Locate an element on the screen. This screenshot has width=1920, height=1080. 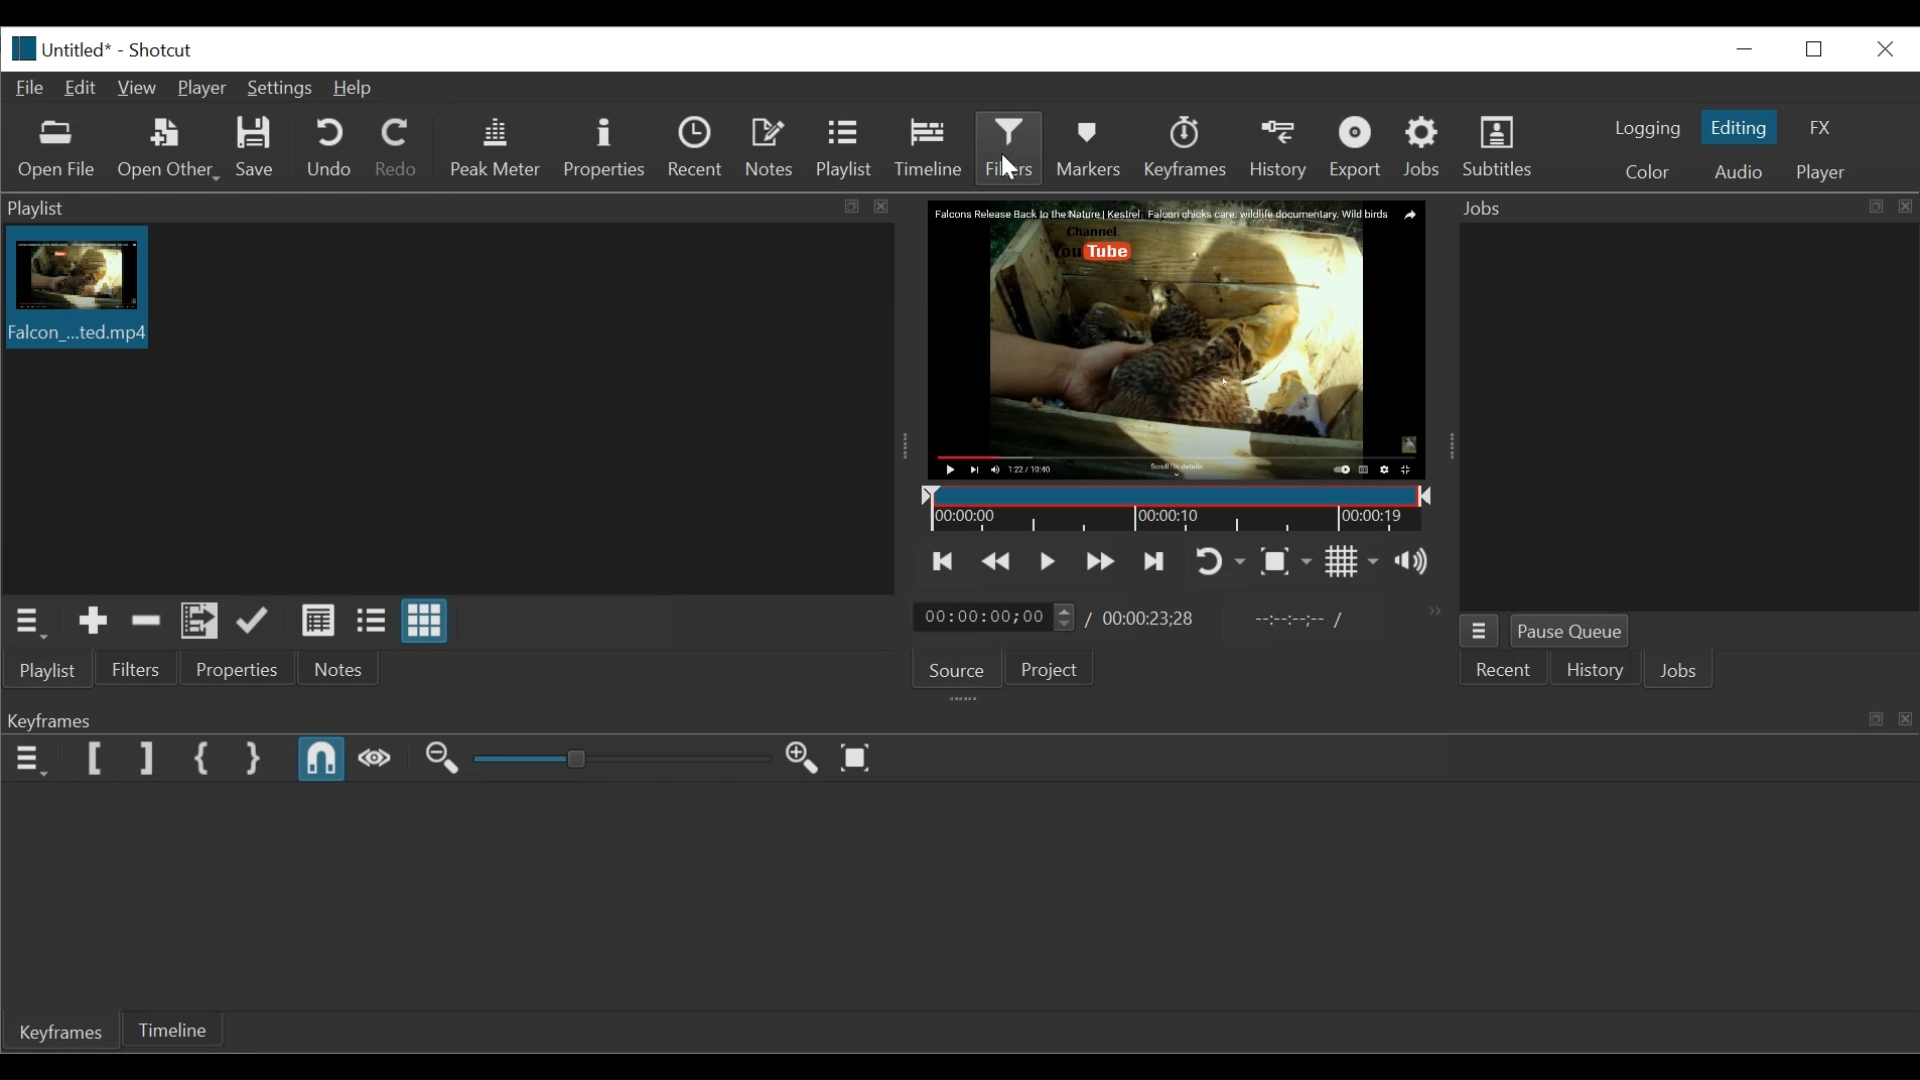
Zoom keyframe to fit is located at coordinates (861, 756).